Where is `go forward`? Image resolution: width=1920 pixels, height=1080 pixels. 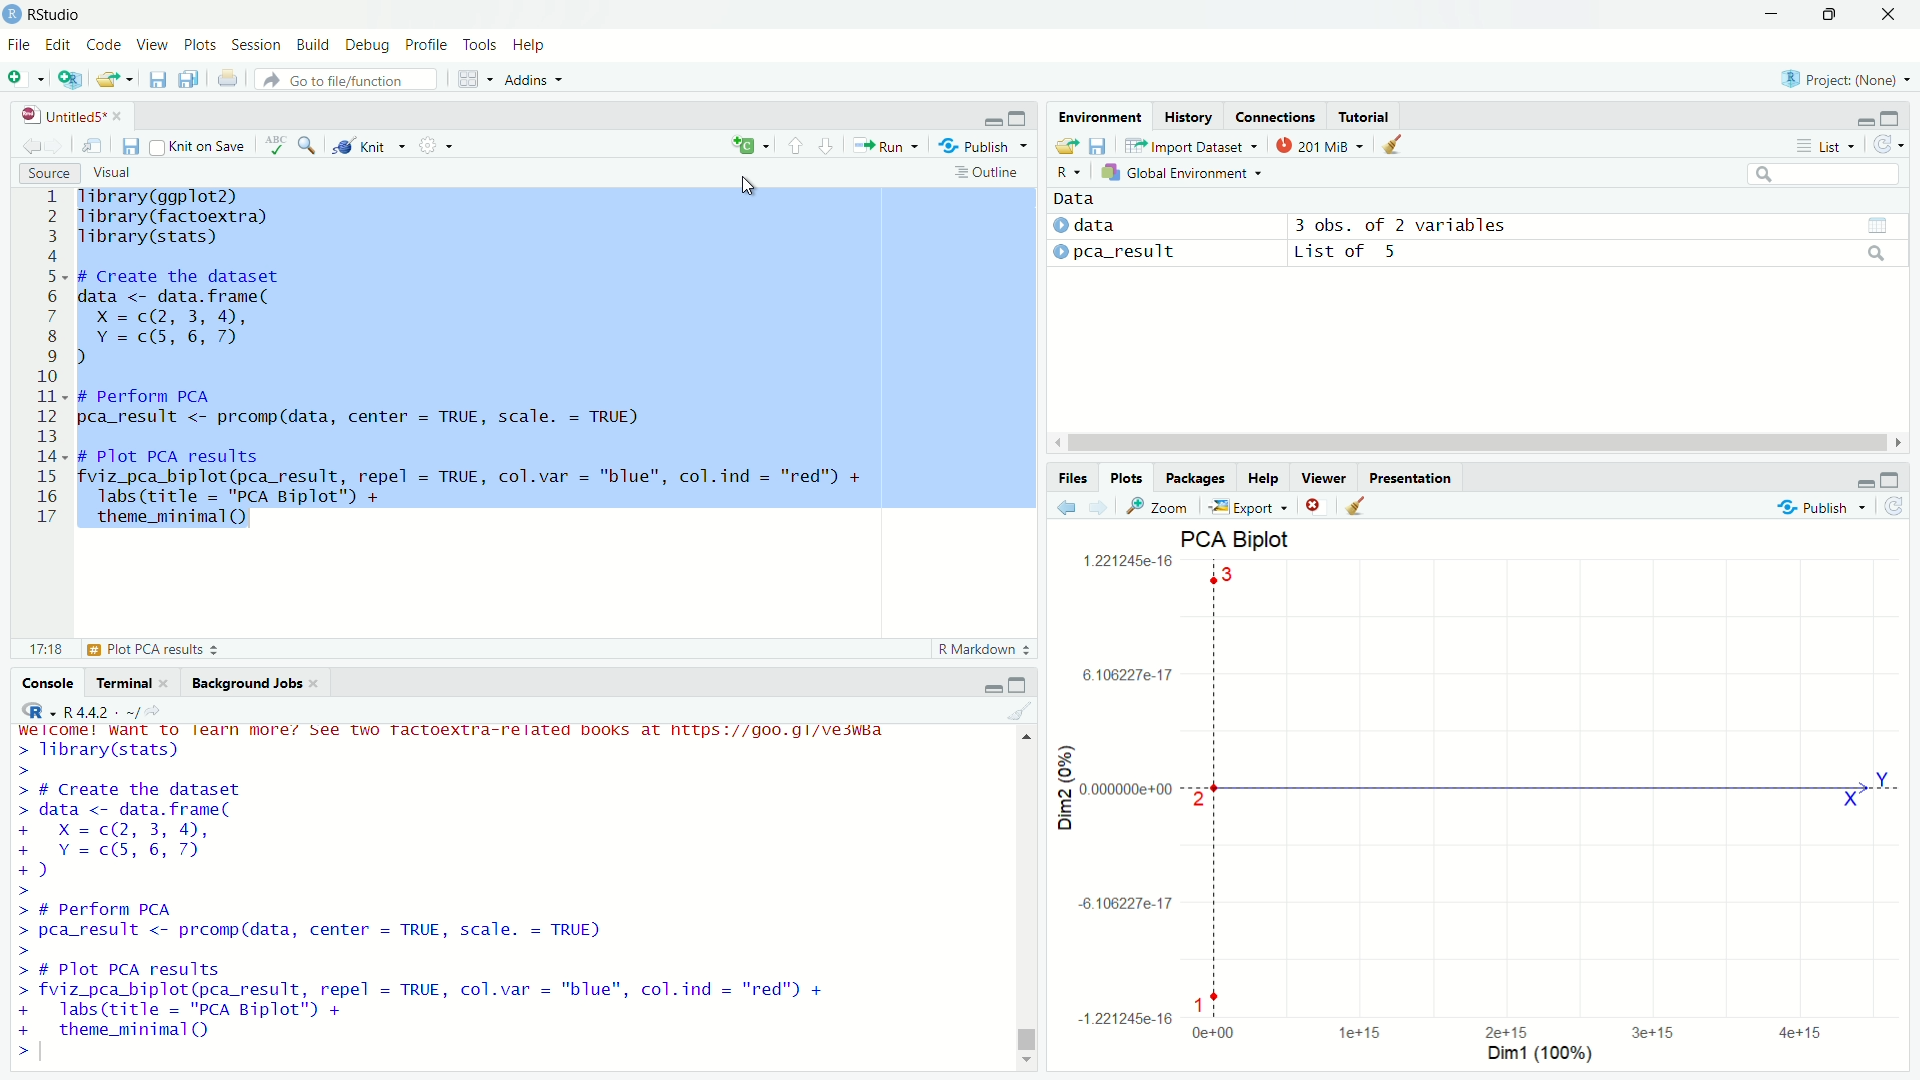
go forward is located at coordinates (828, 144).